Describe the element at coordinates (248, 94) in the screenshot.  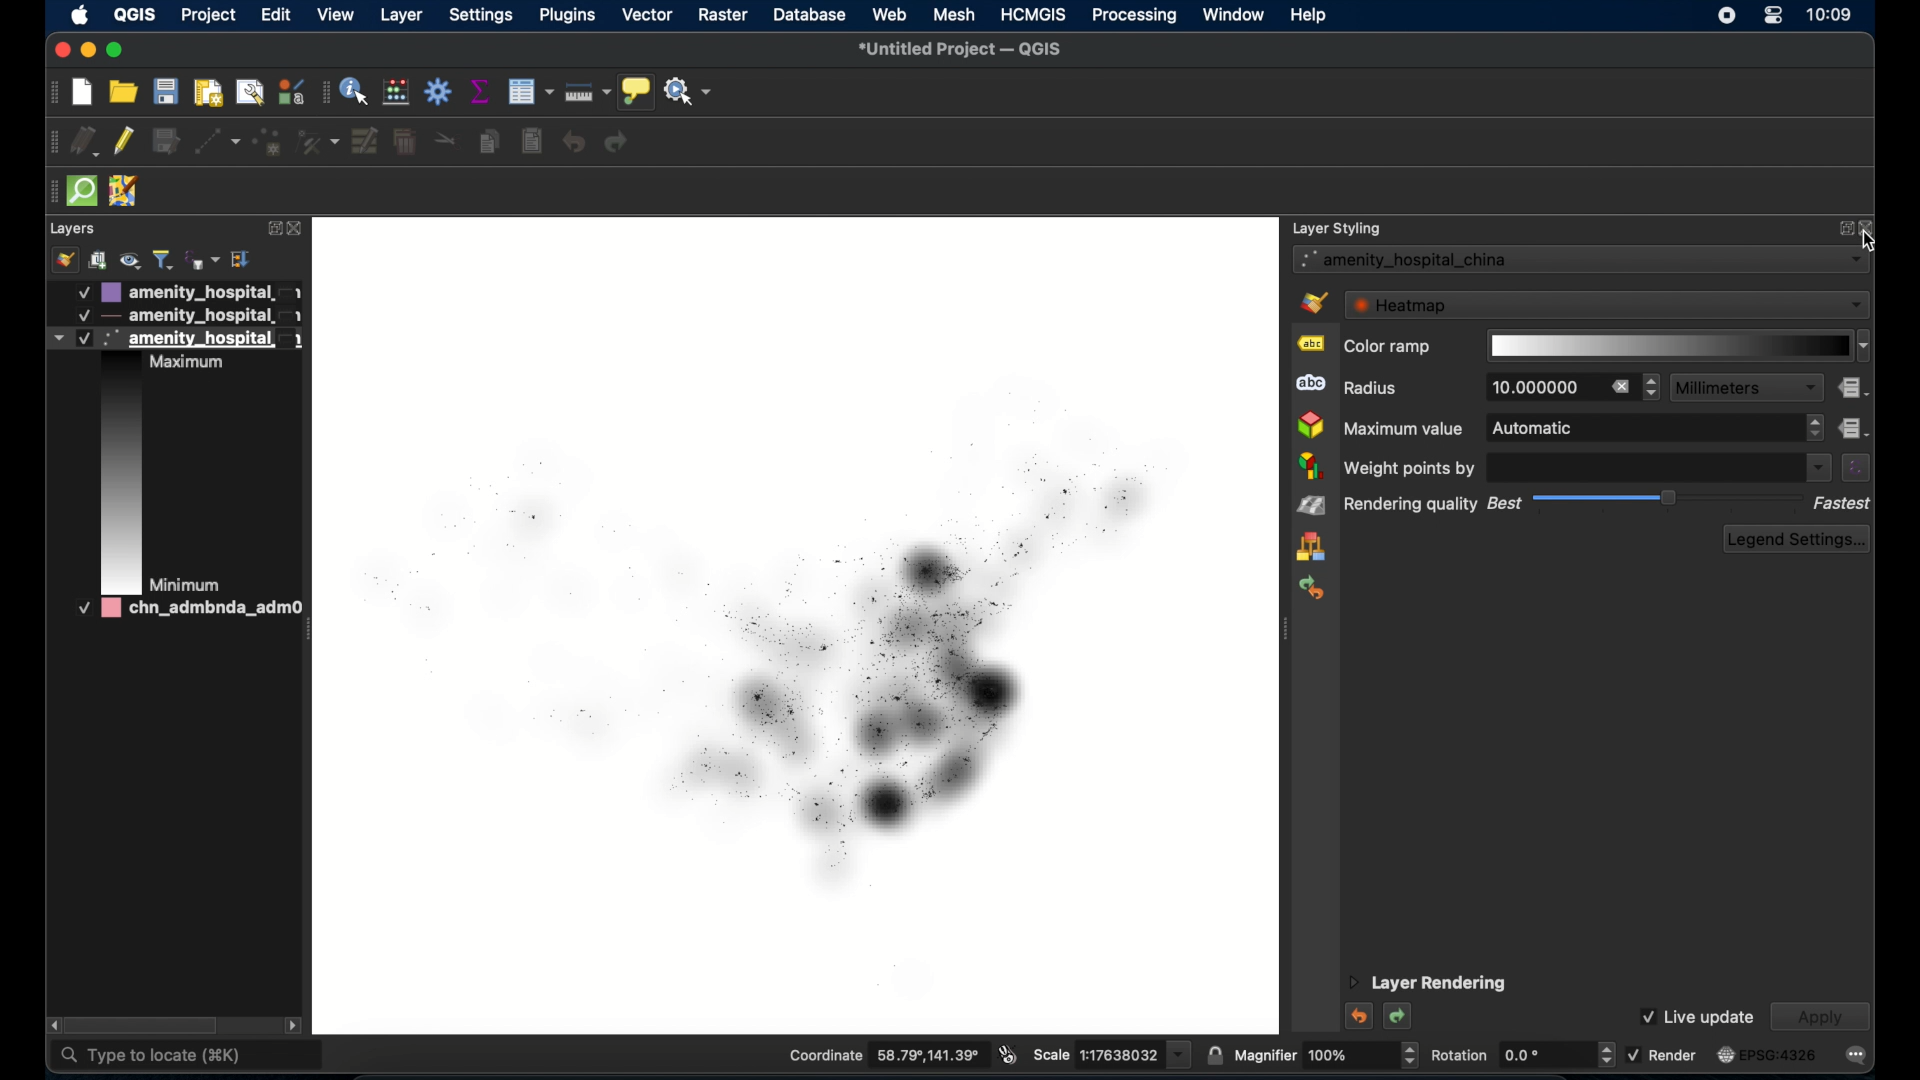
I see `open layout manager` at that location.